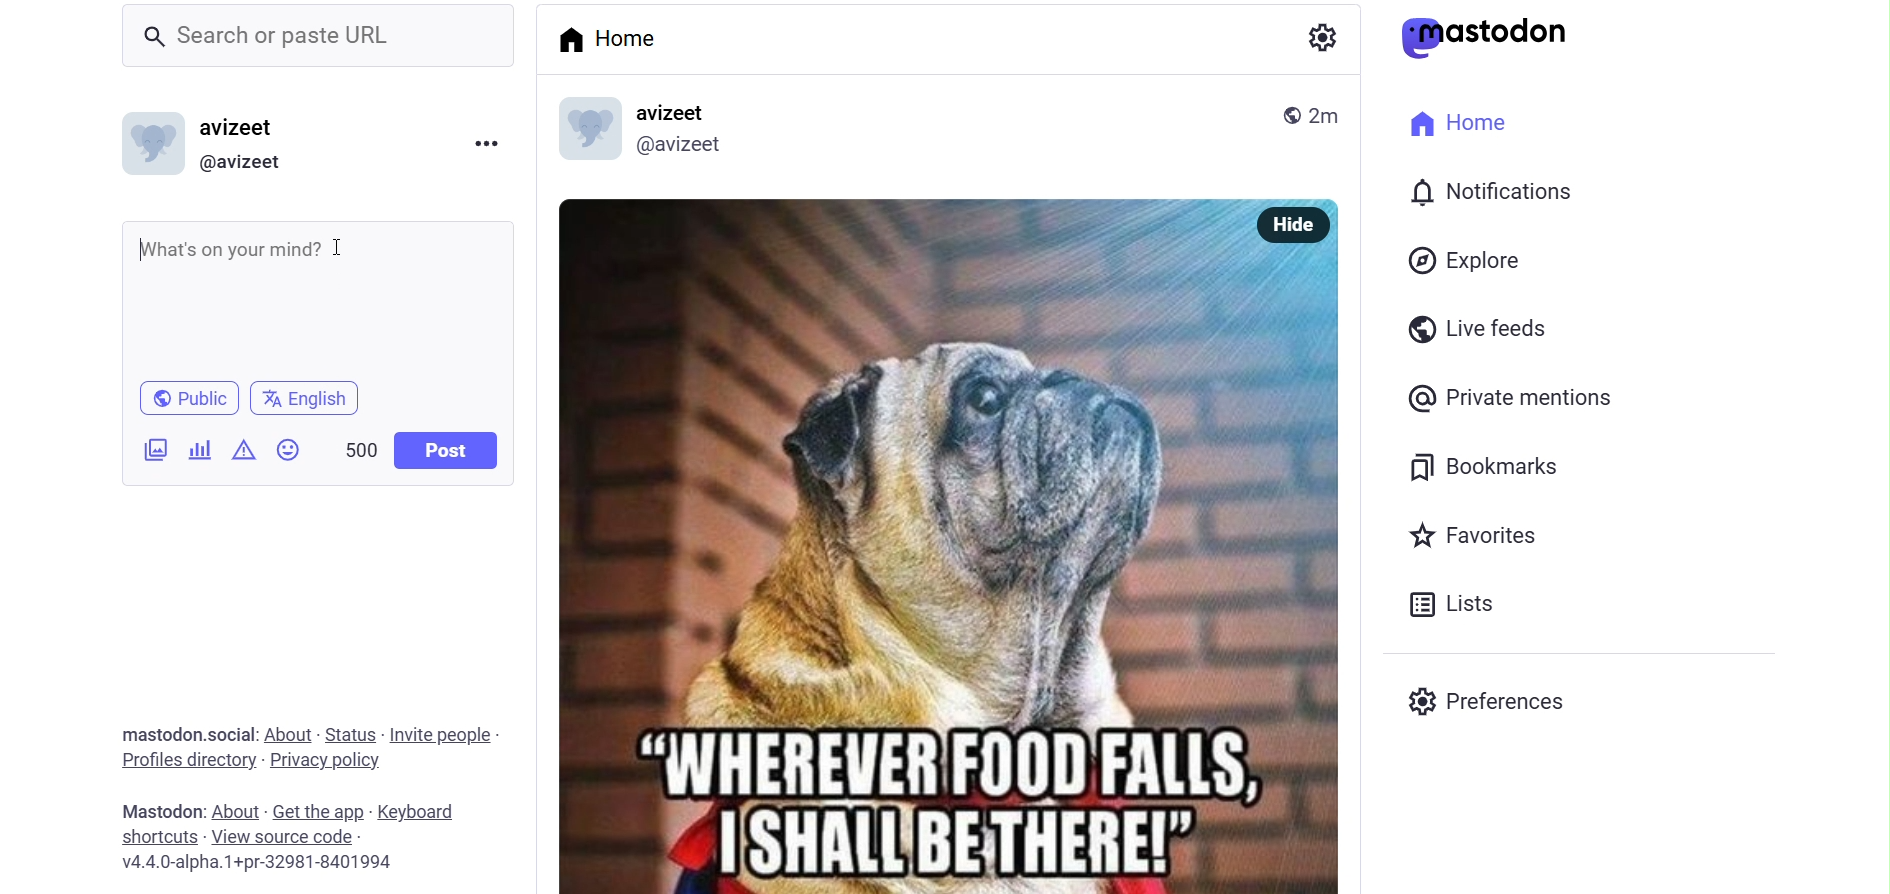 Image resolution: width=1890 pixels, height=894 pixels. I want to click on Whats on your mind, so click(320, 294).